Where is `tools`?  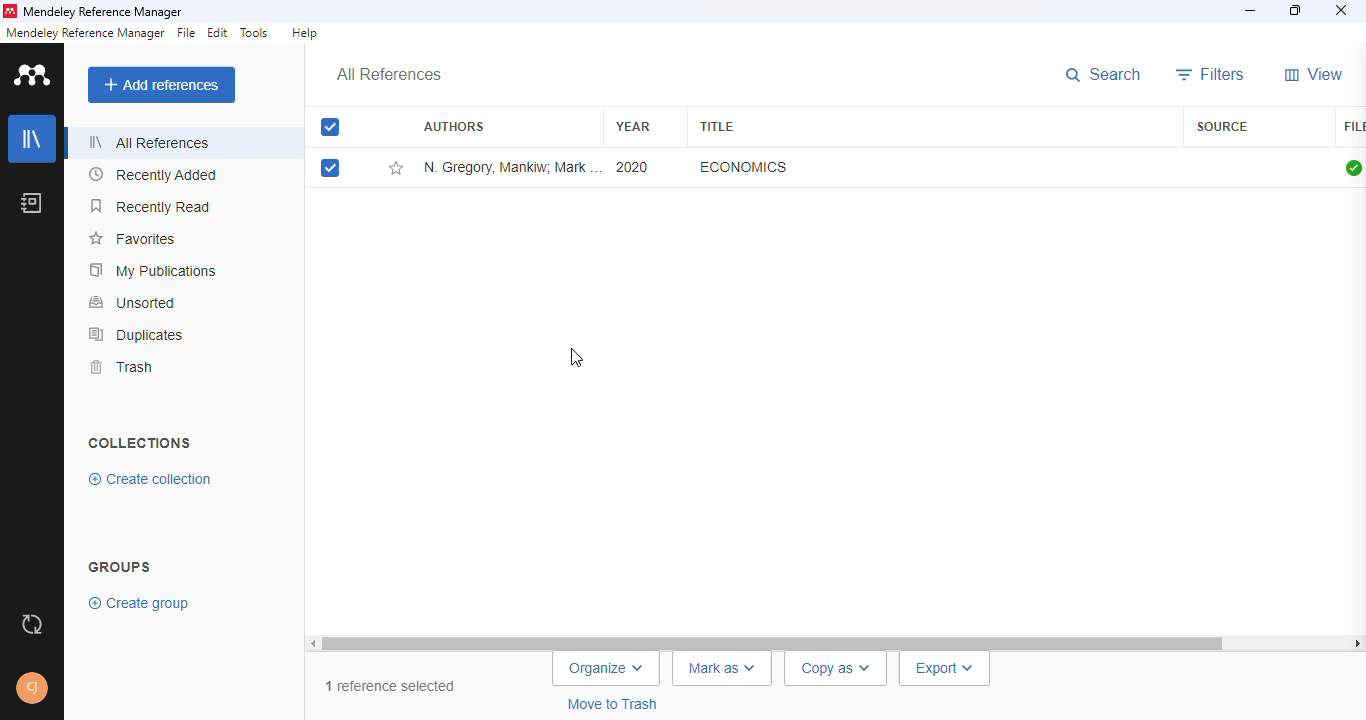 tools is located at coordinates (254, 32).